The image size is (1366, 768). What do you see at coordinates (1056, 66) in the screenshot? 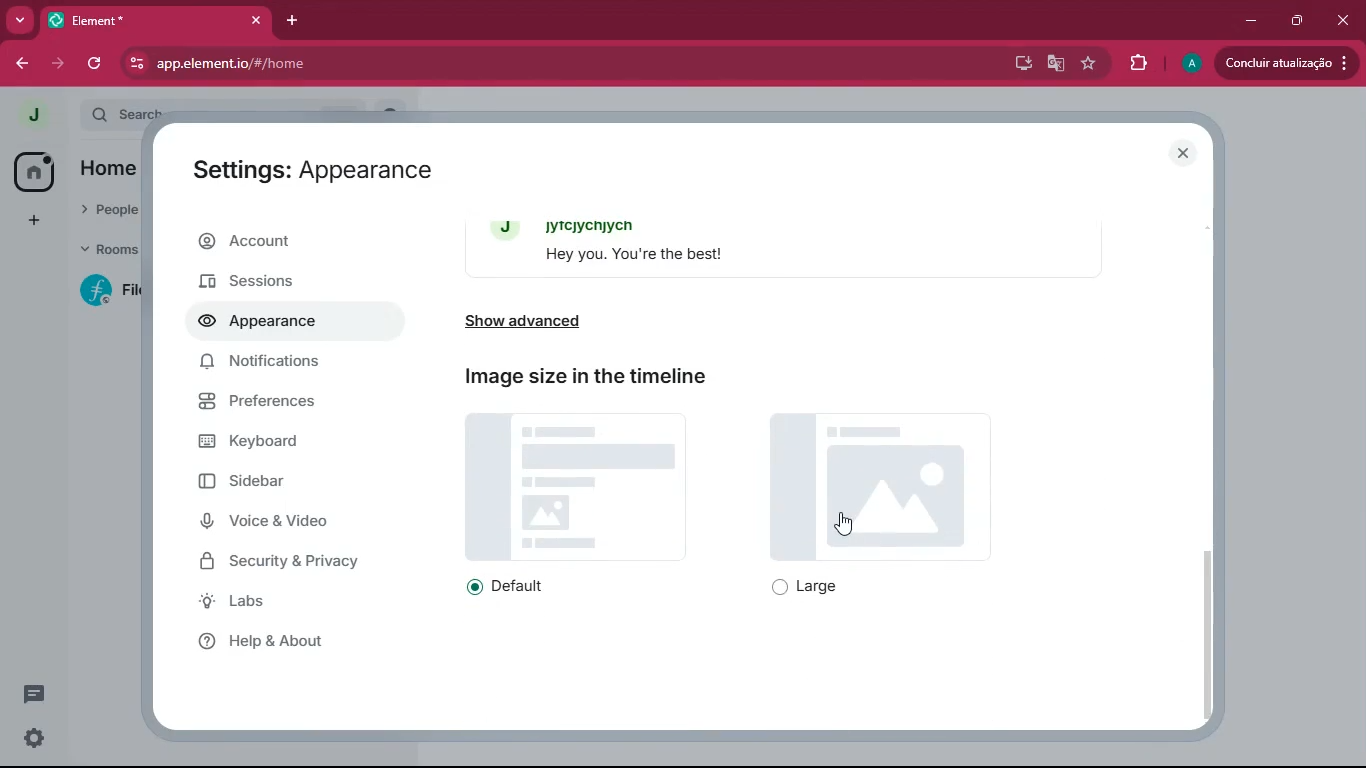
I see `google translate` at bounding box center [1056, 66].